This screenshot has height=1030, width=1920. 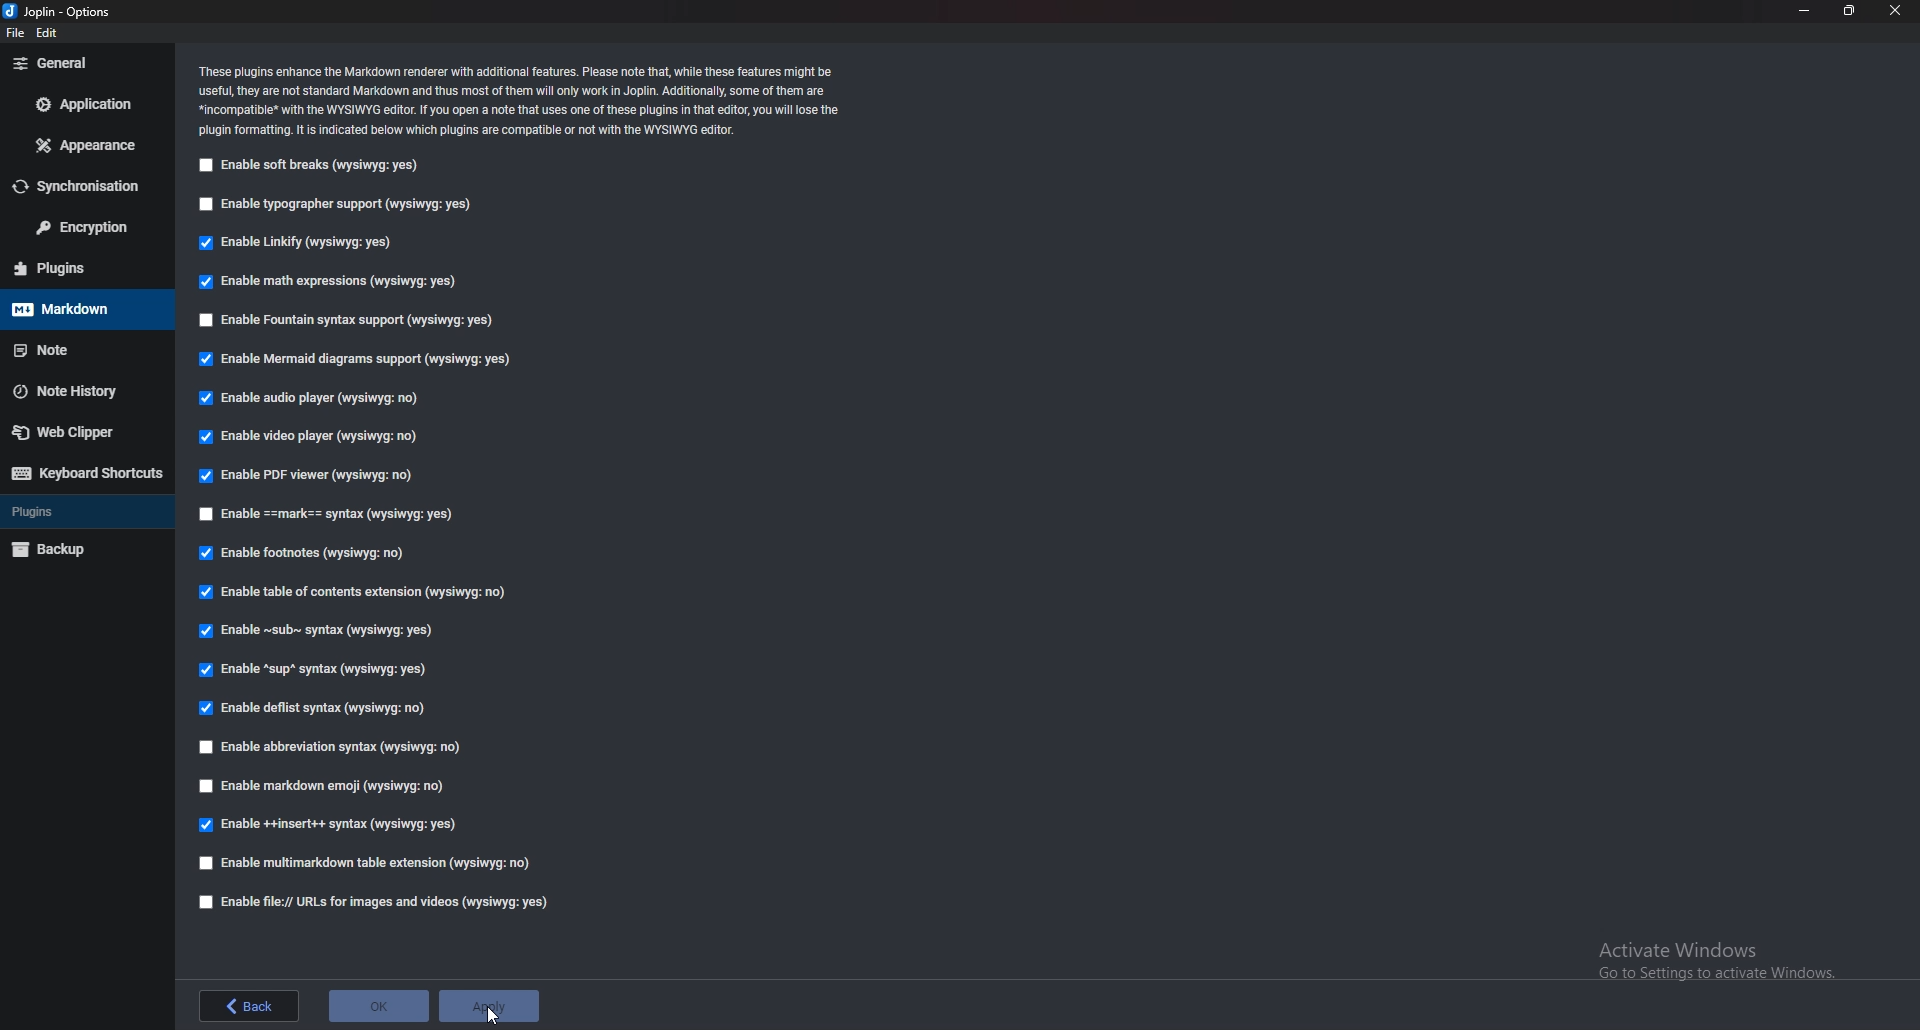 What do you see at coordinates (487, 1005) in the screenshot?
I see `Apply` at bounding box center [487, 1005].